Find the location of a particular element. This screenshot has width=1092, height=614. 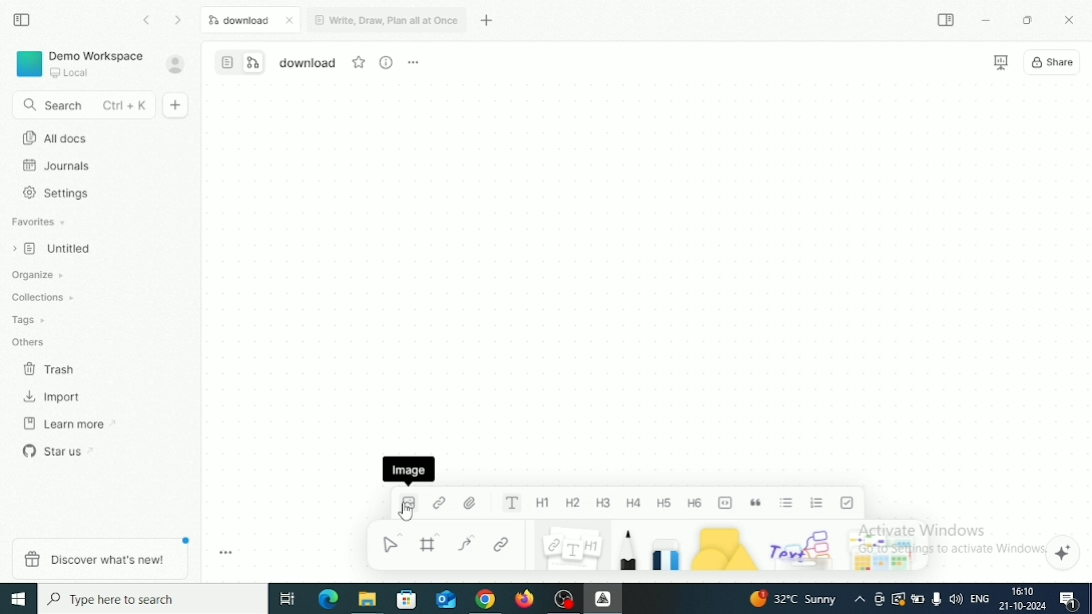

Expand sidebar is located at coordinates (947, 21).